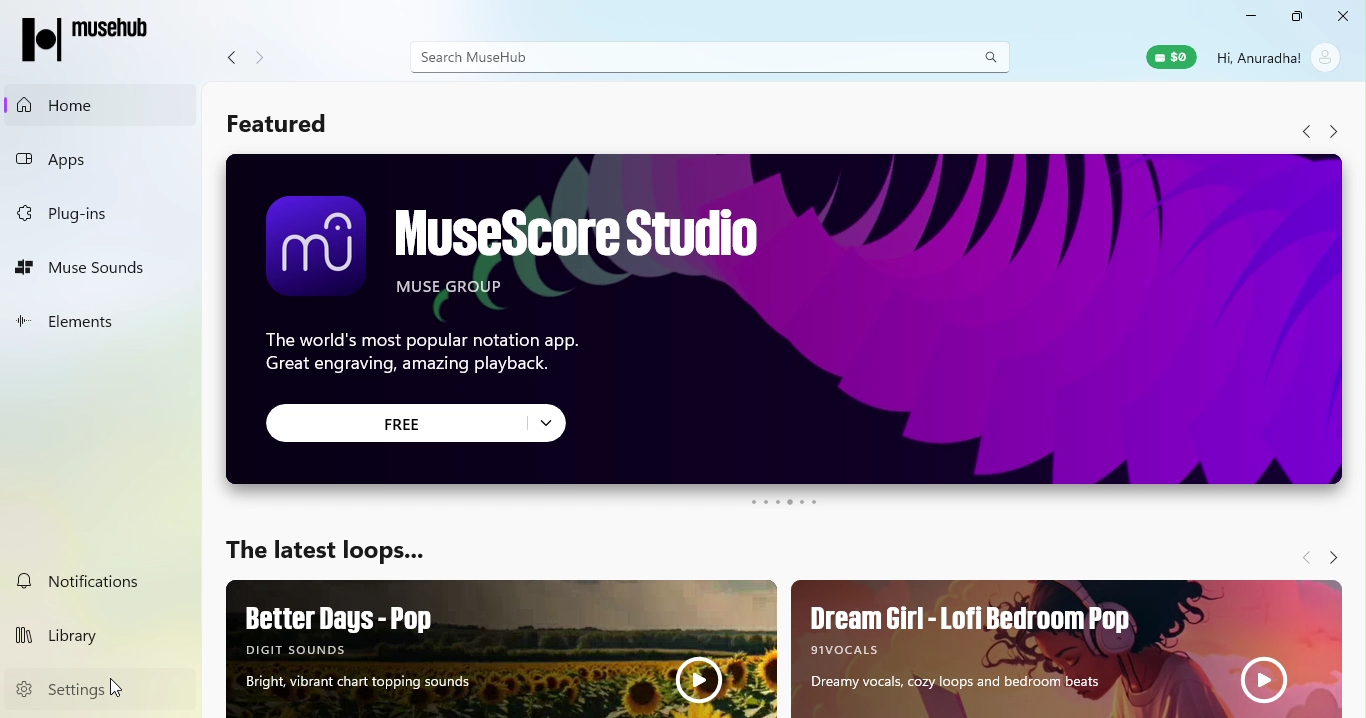 The image size is (1366, 718). What do you see at coordinates (1305, 132) in the screenshot?
I see `Navigate back` at bounding box center [1305, 132].